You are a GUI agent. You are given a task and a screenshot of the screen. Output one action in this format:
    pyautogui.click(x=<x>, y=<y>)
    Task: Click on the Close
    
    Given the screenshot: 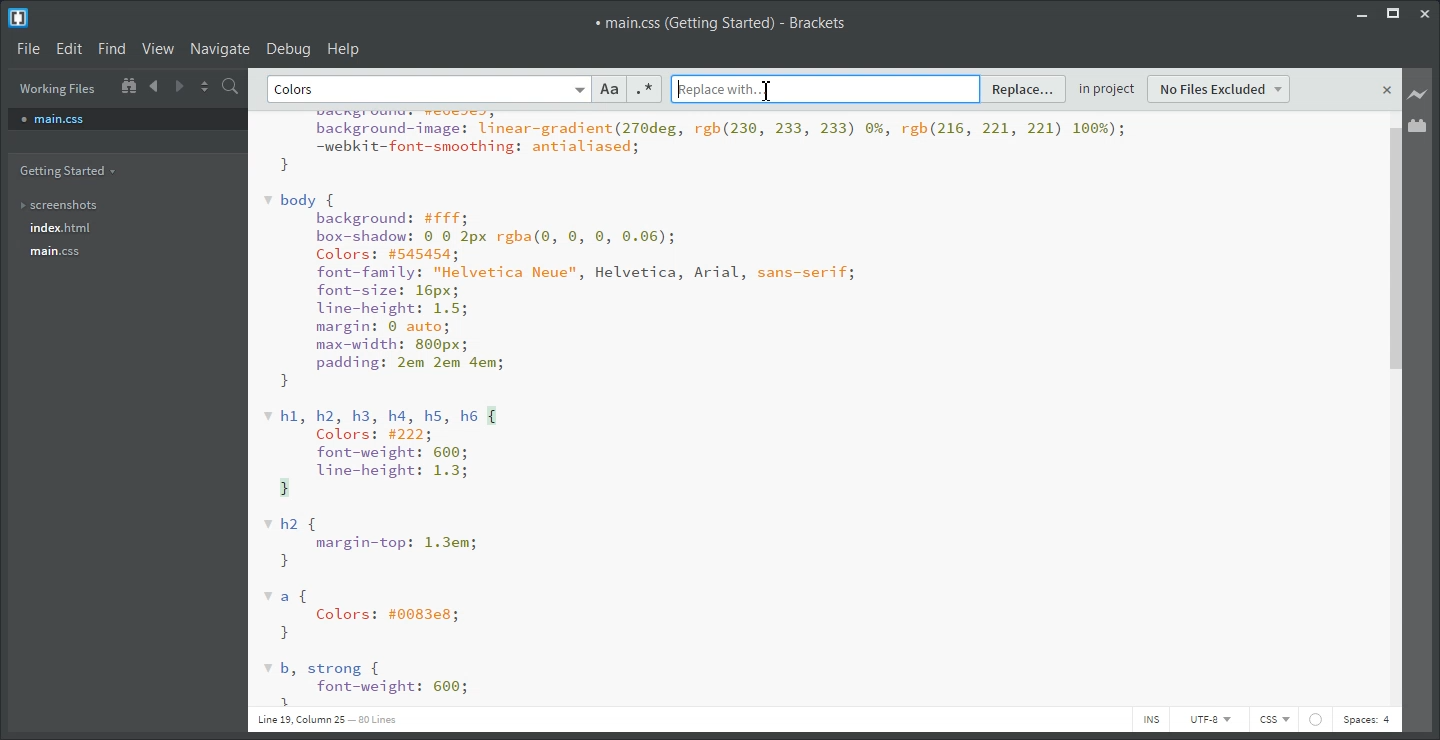 What is the action you would take?
    pyautogui.click(x=1427, y=13)
    